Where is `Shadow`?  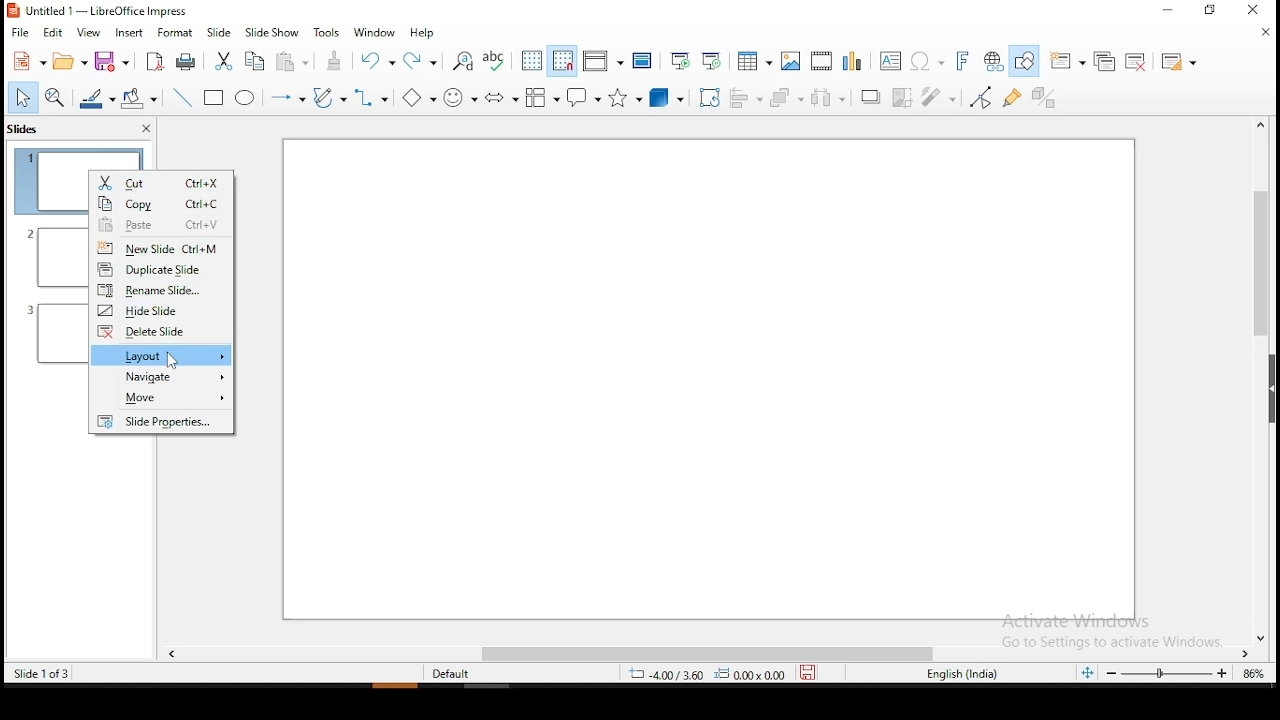
Shadow is located at coordinates (868, 98).